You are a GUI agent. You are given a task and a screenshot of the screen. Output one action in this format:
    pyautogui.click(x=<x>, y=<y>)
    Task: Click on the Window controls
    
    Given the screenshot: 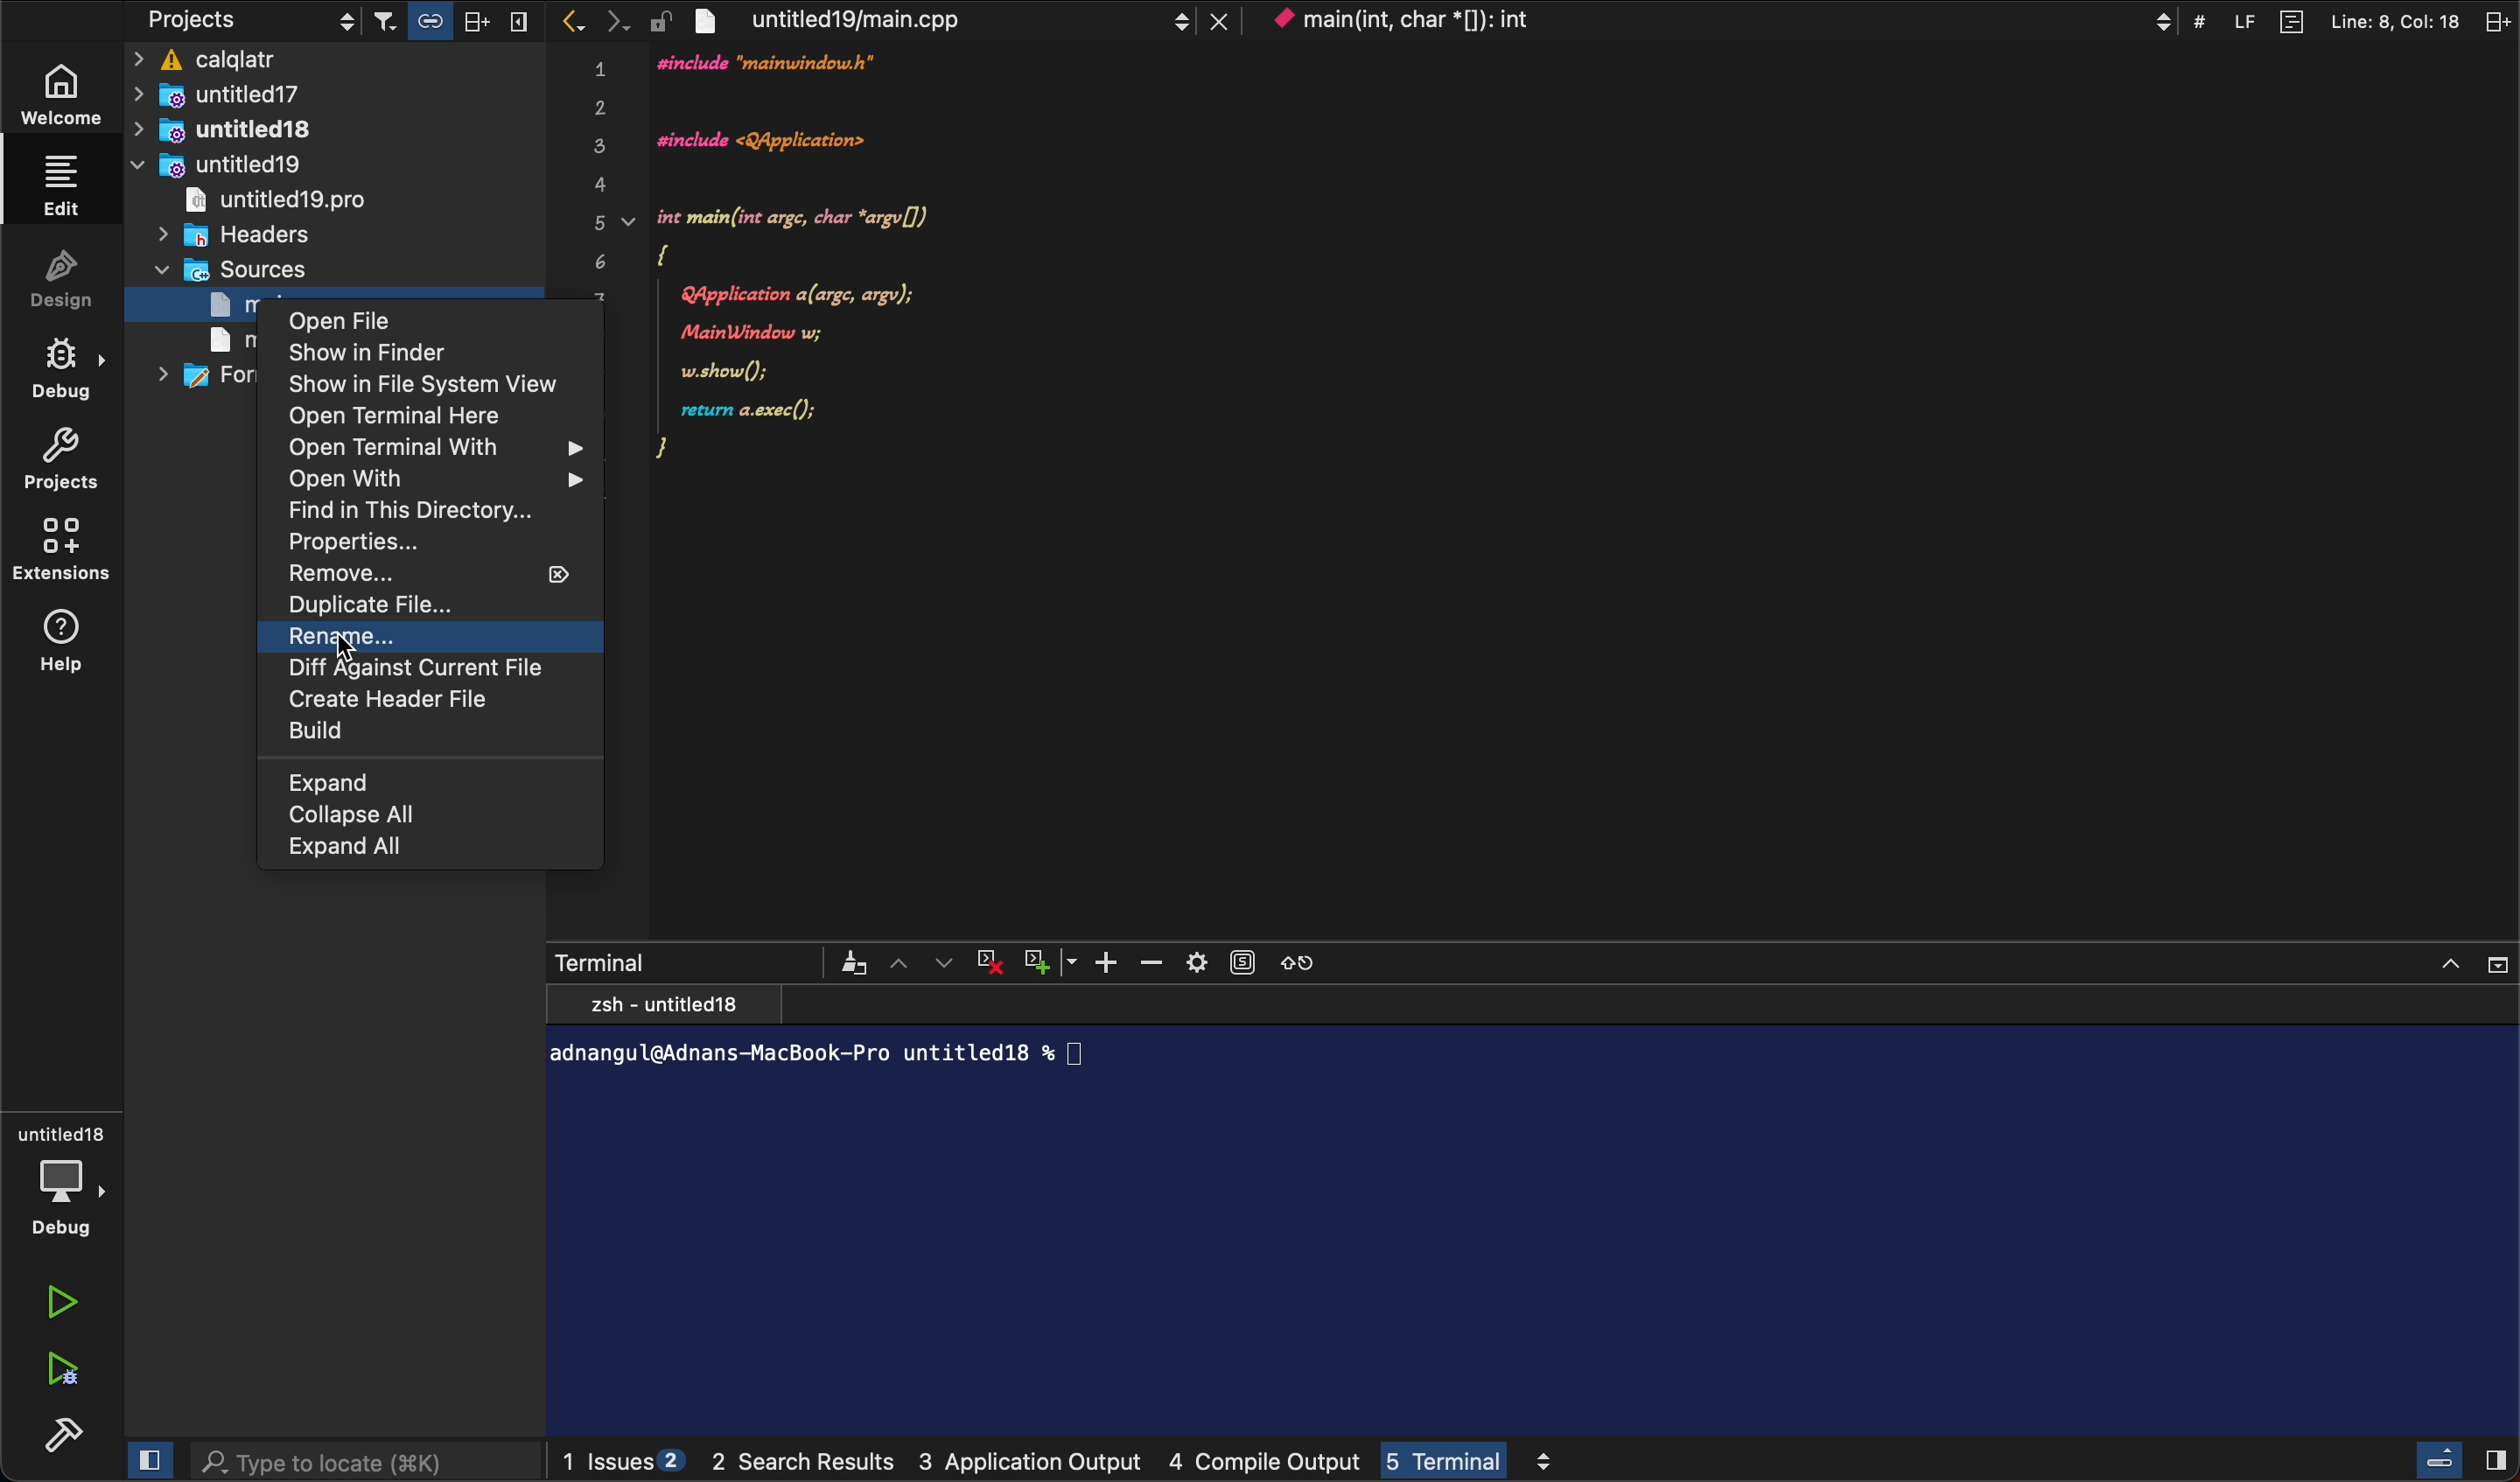 What is the action you would take?
    pyautogui.click(x=2471, y=961)
    